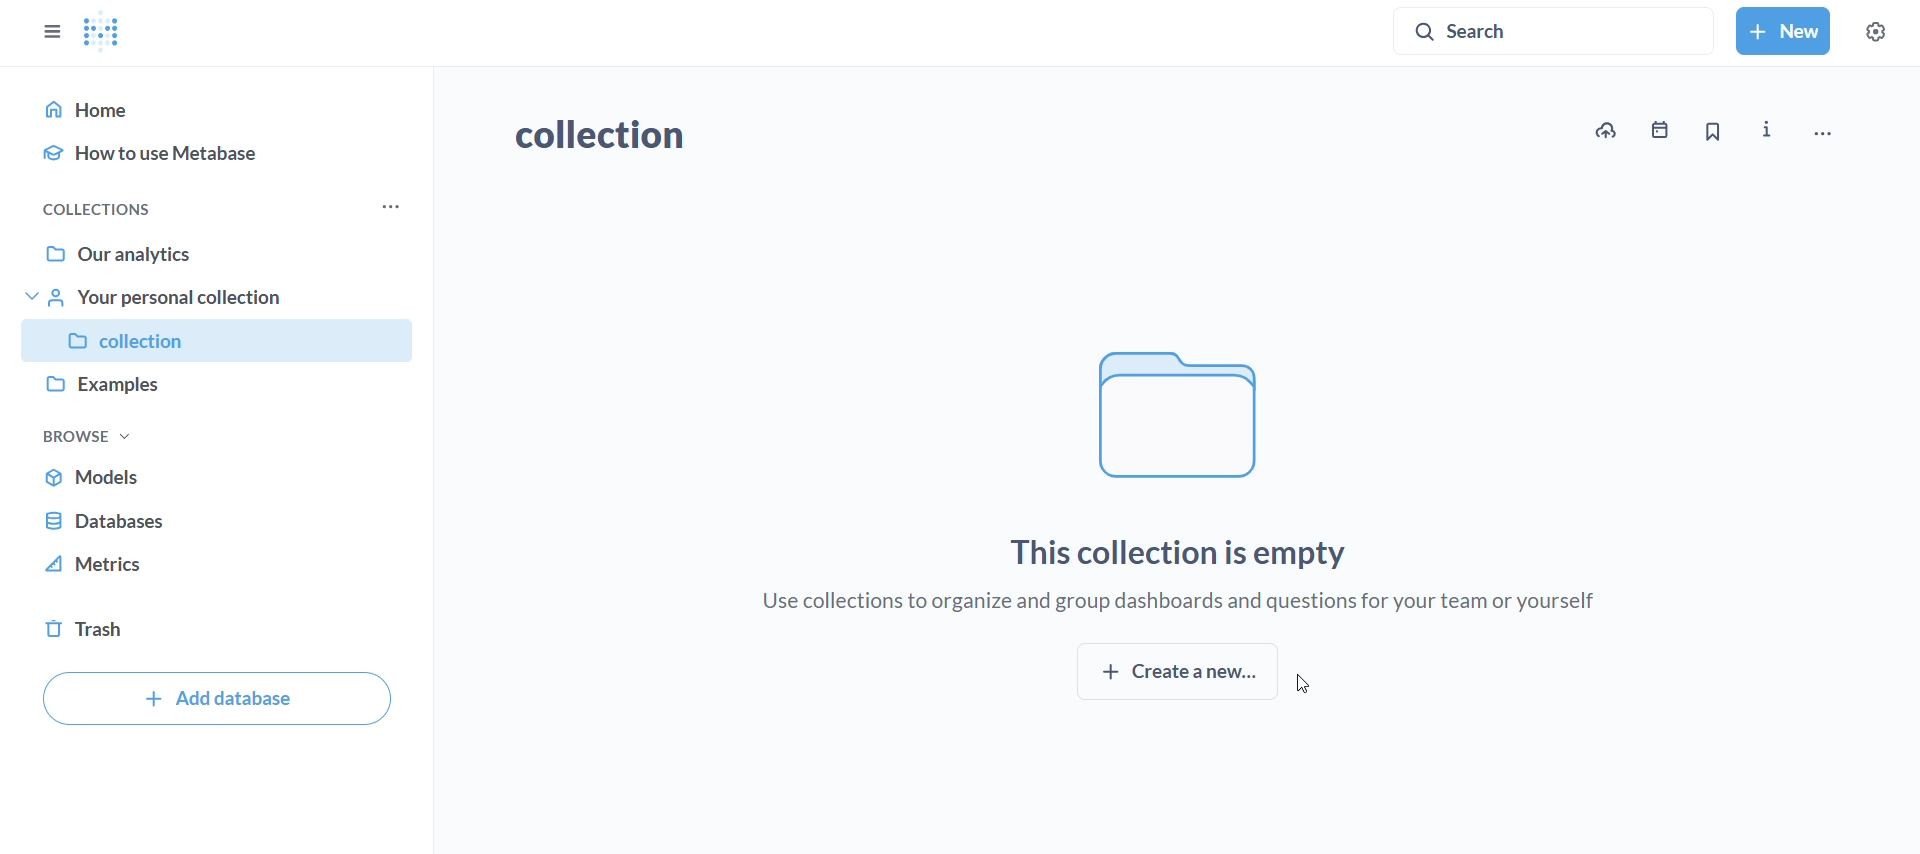 Image resolution: width=1920 pixels, height=854 pixels. Describe the element at coordinates (1180, 553) in the screenshot. I see `this collection is empty ` at that location.